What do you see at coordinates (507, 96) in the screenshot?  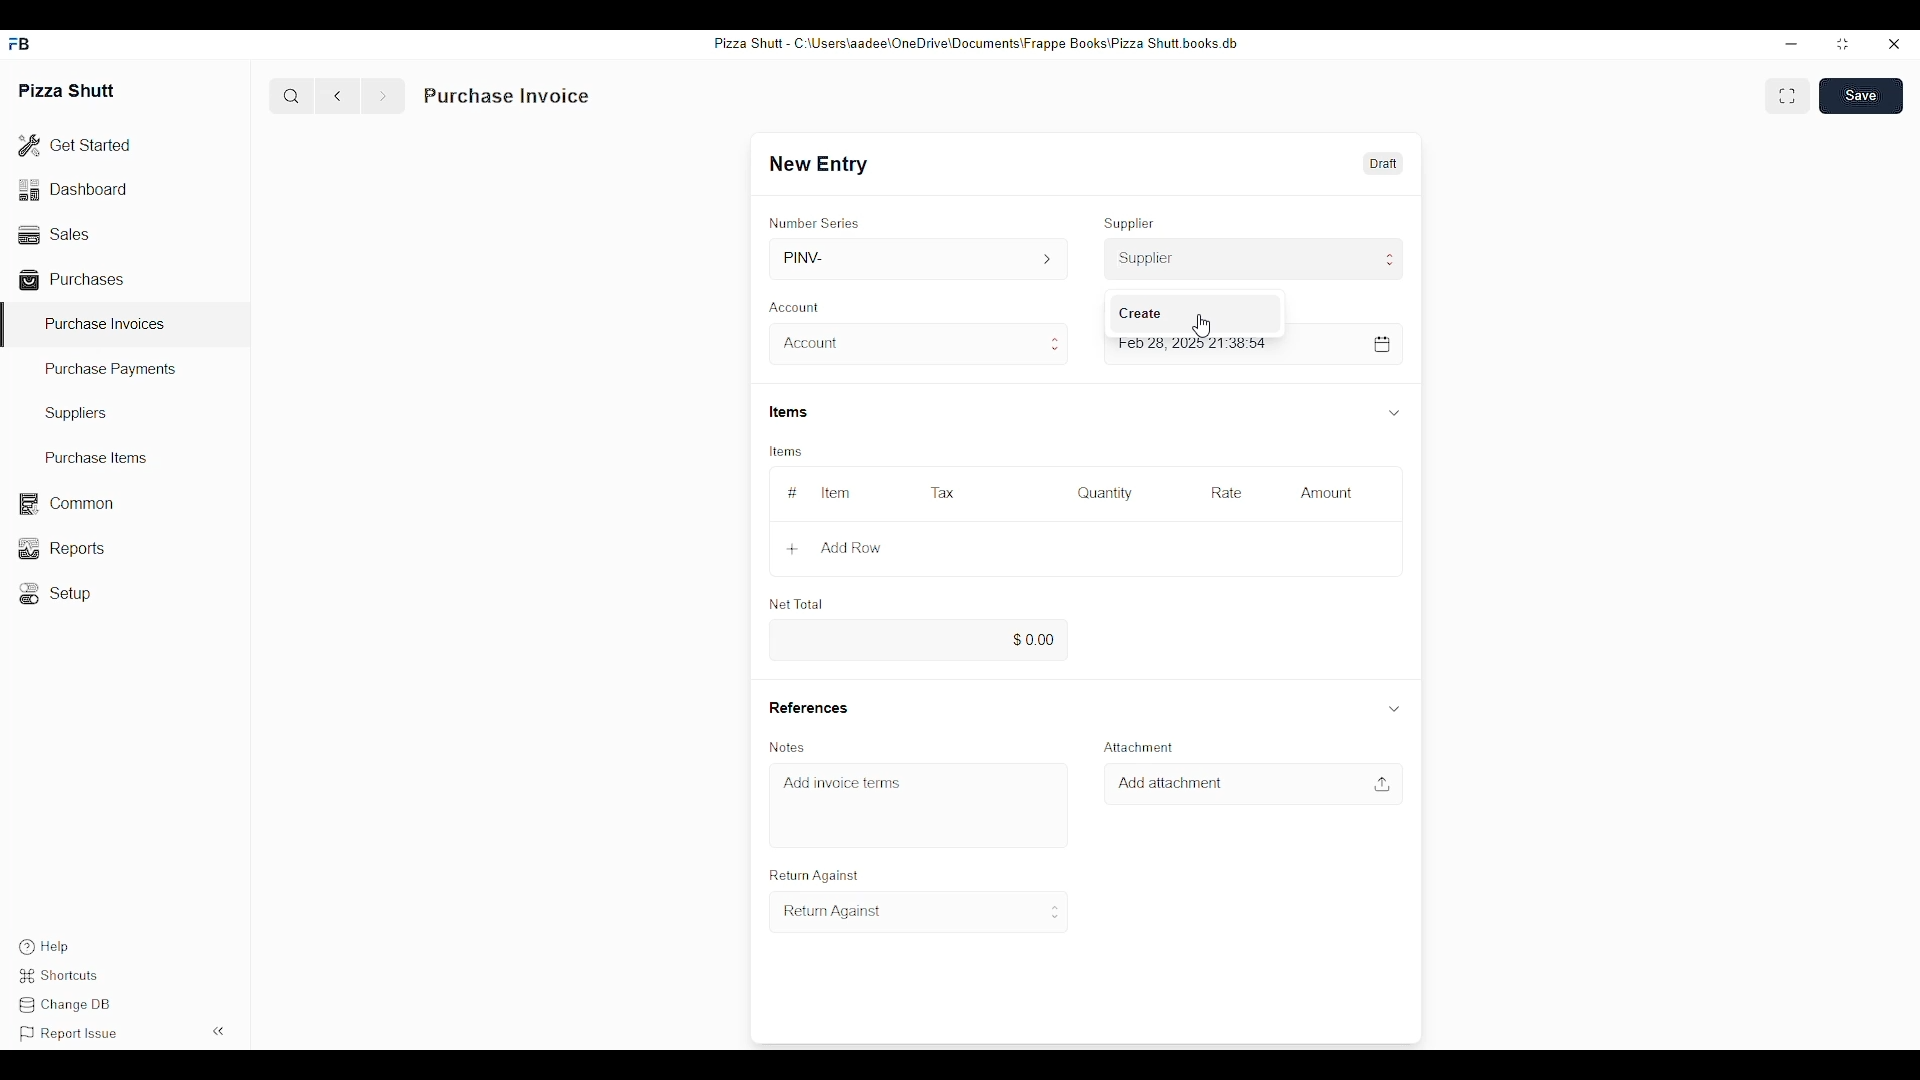 I see `Purchase Invoice` at bounding box center [507, 96].